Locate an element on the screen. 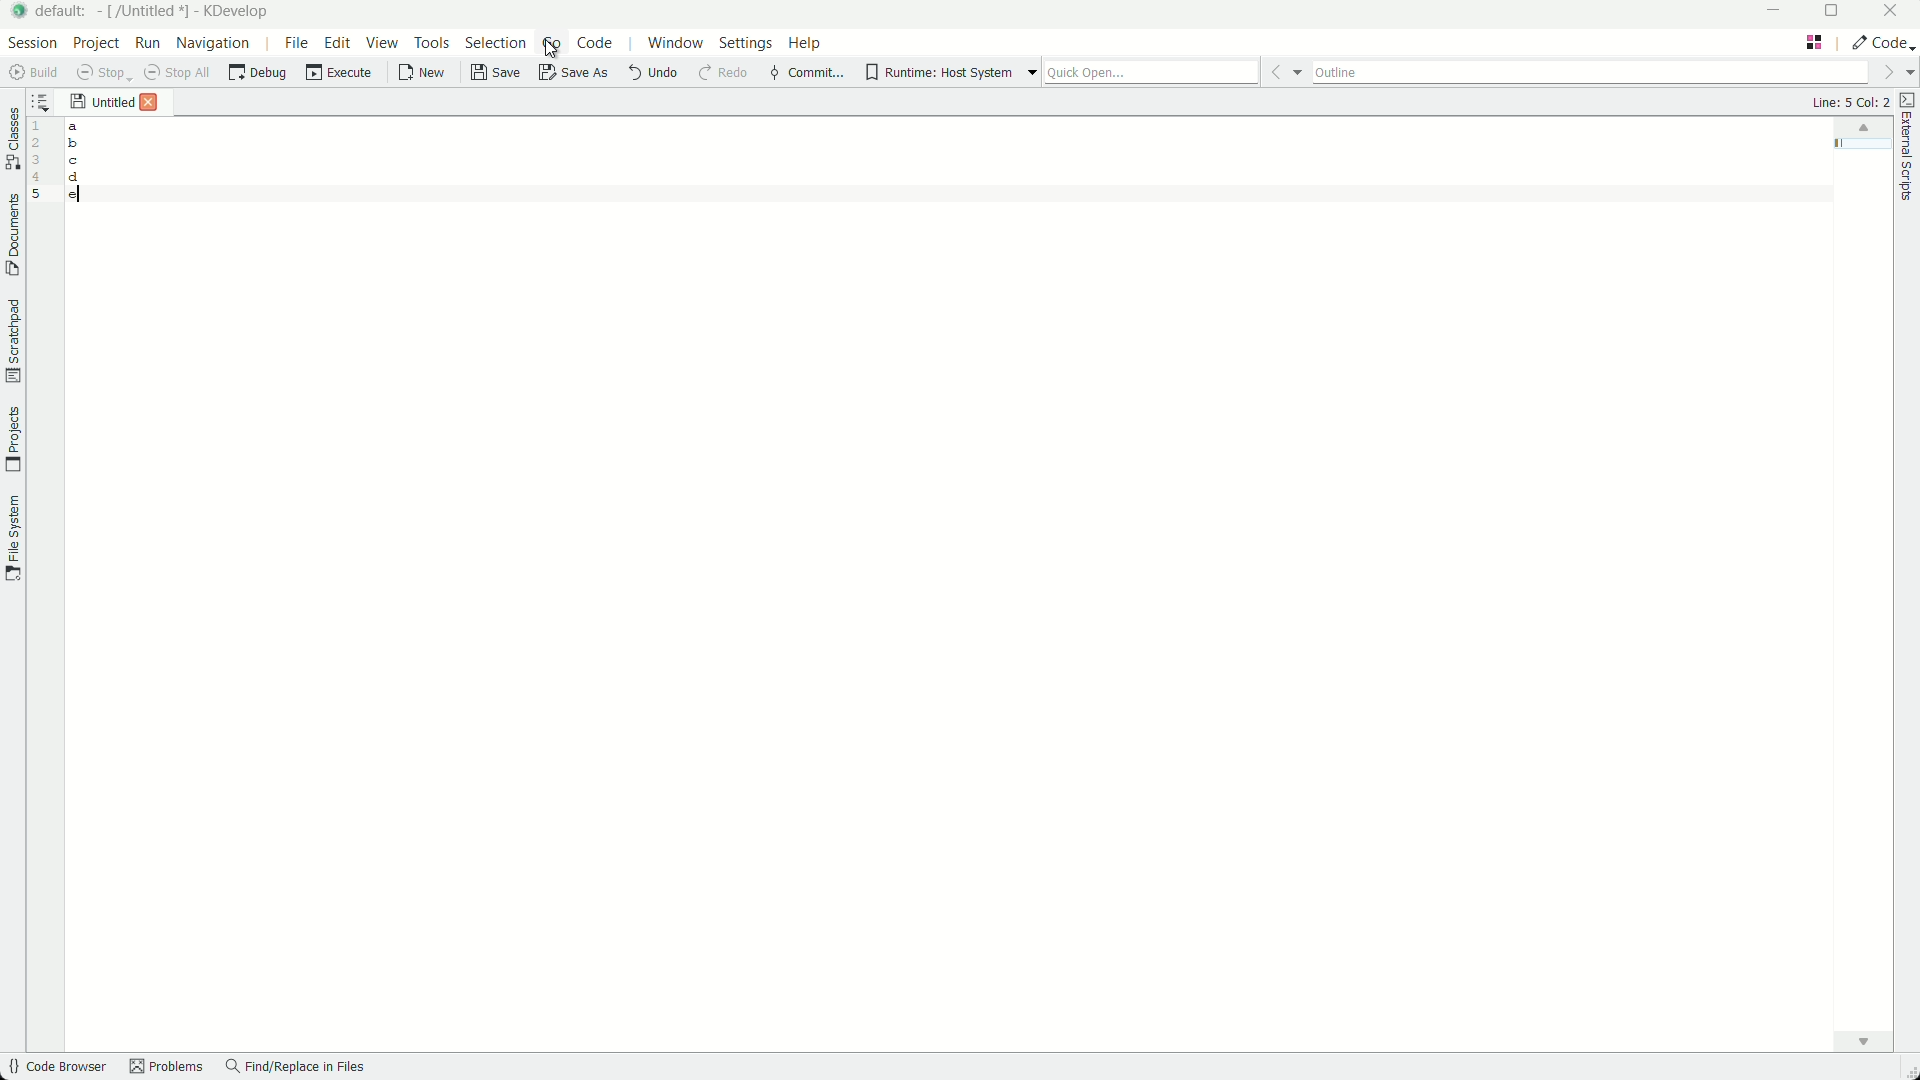  selection is located at coordinates (495, 46).